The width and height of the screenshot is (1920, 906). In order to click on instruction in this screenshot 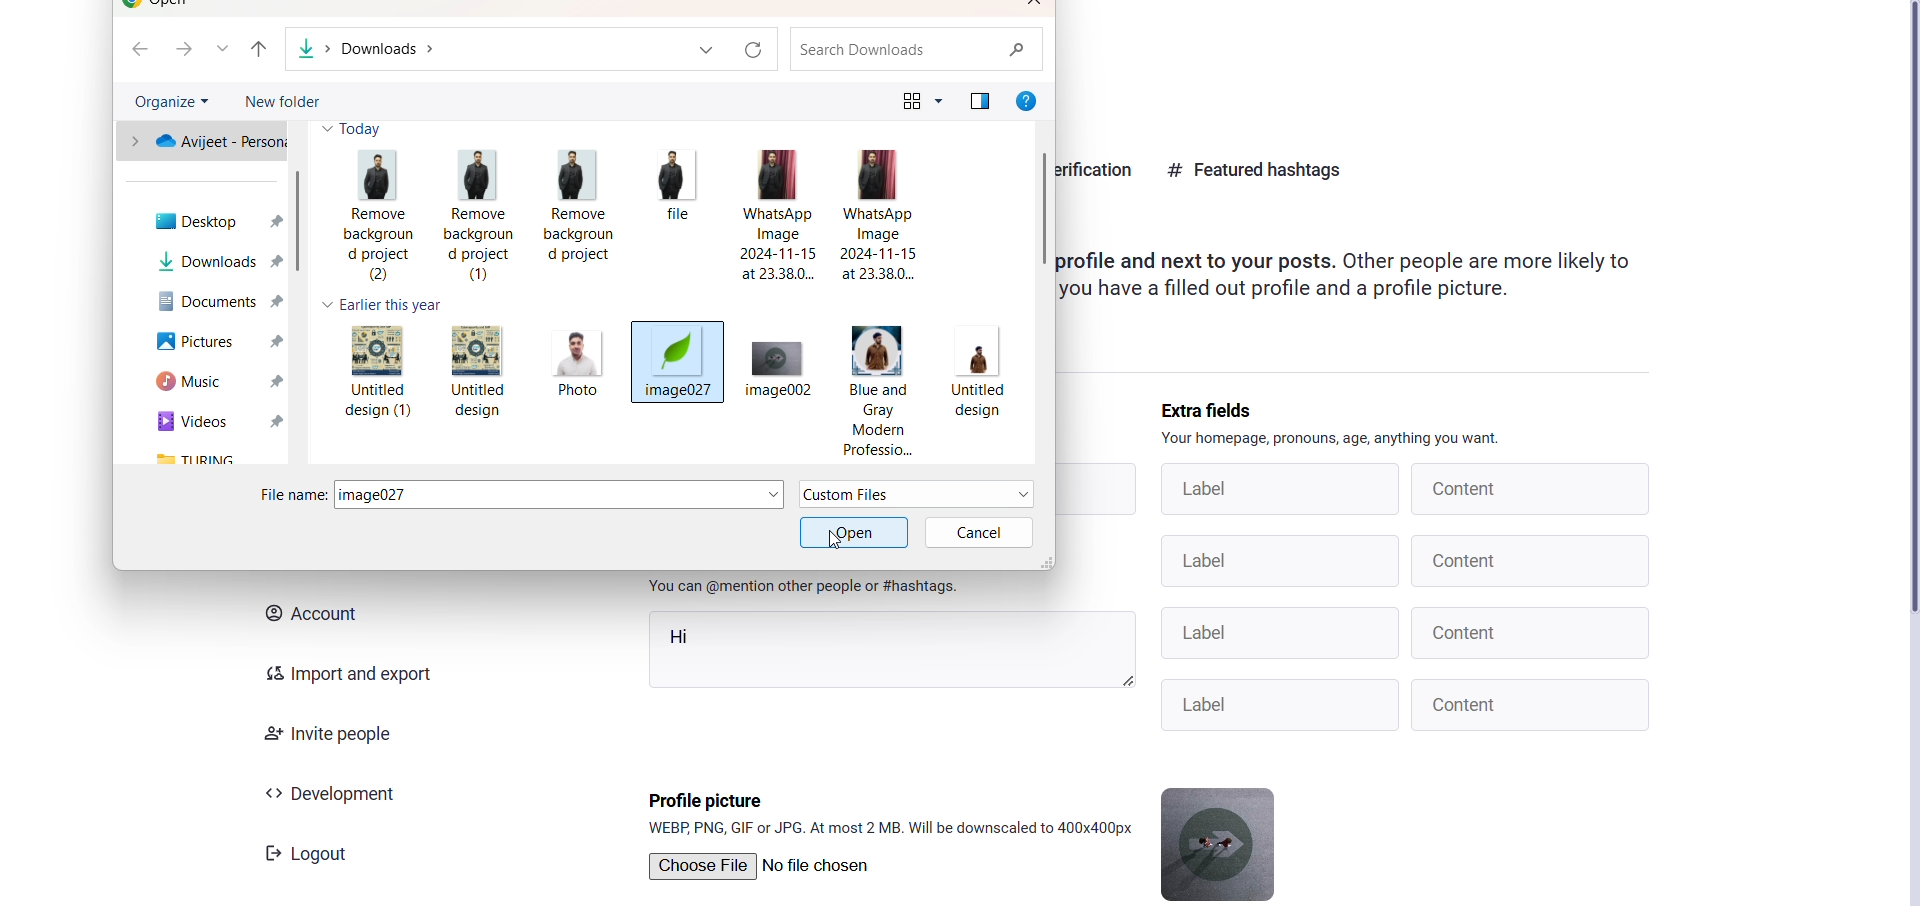, I will do `click(803, 588)`.